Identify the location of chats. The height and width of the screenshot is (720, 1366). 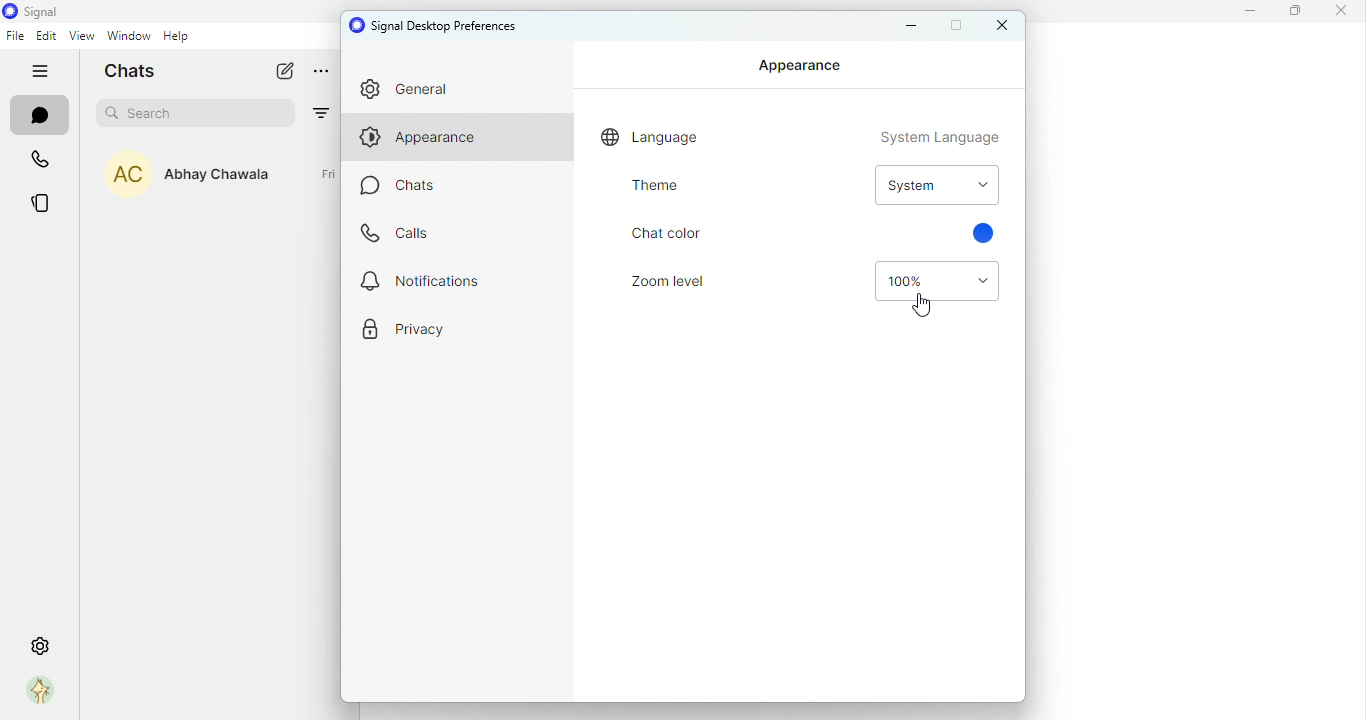
(138, 74).